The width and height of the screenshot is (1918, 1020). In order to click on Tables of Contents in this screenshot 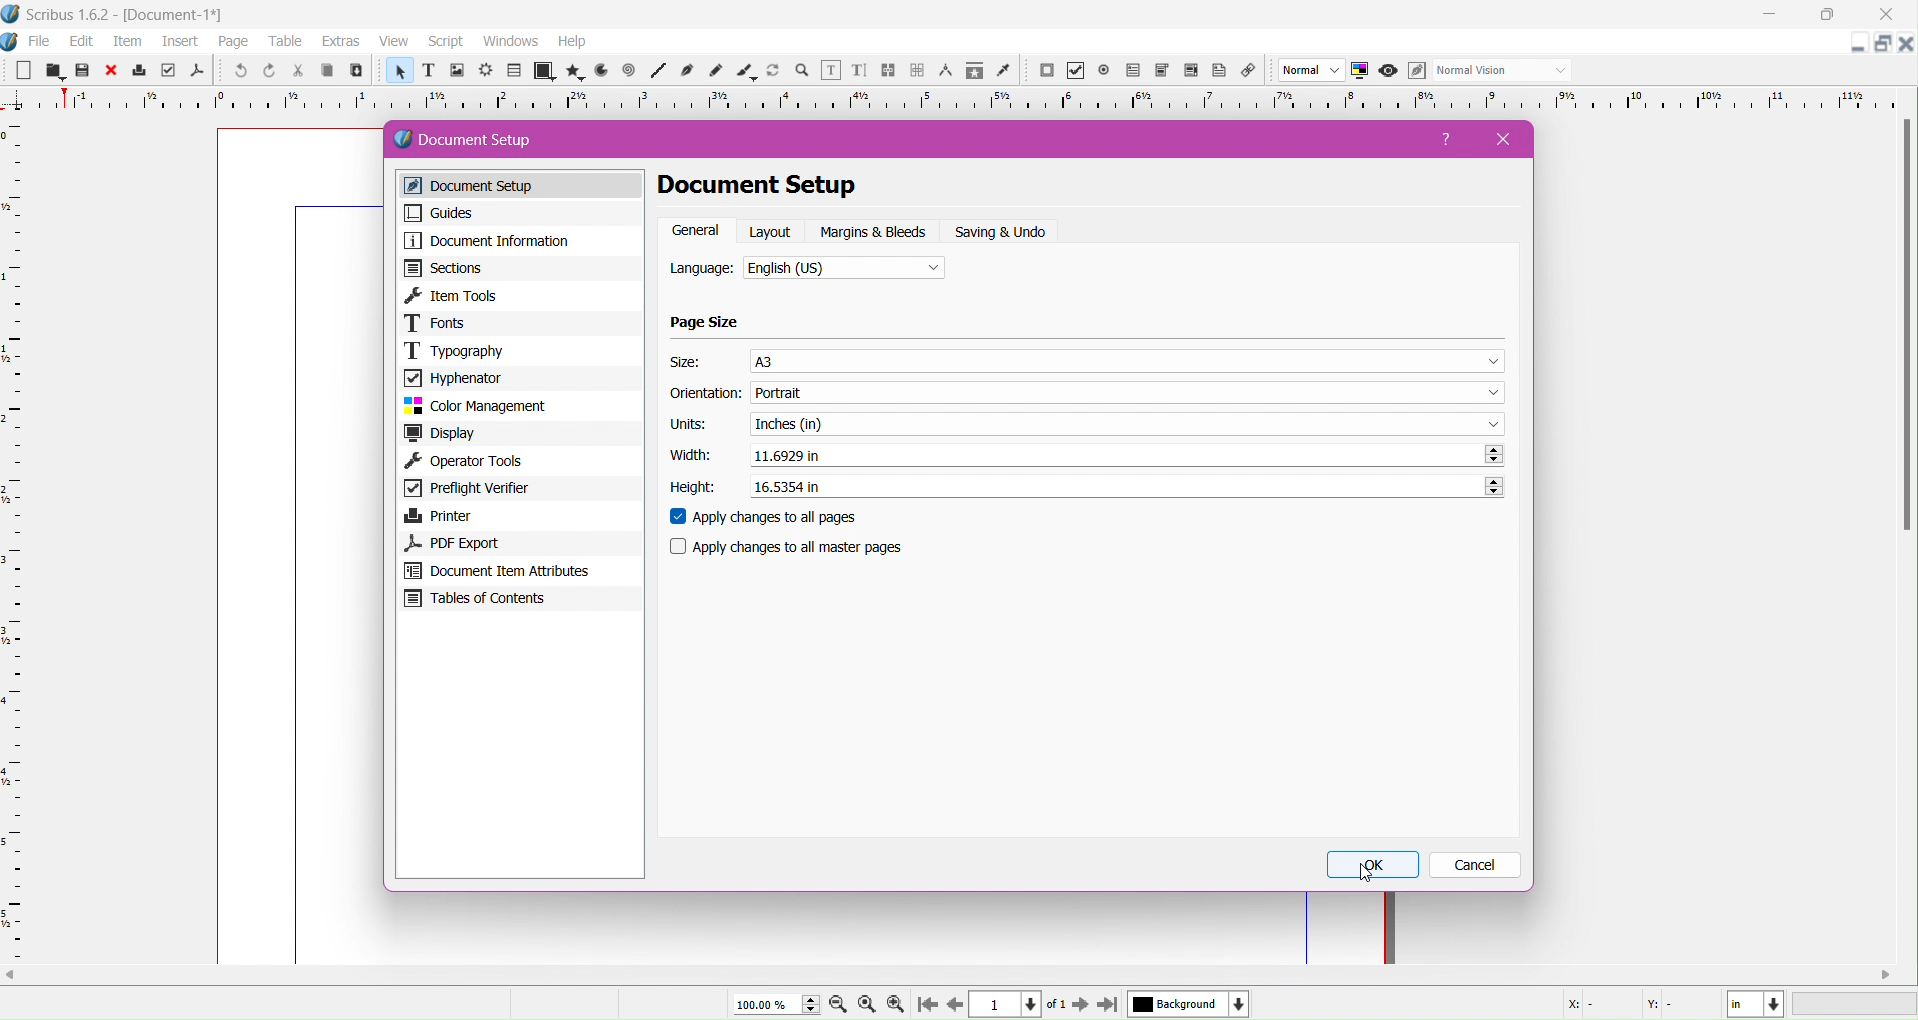, I will do `click(519, 601)`.